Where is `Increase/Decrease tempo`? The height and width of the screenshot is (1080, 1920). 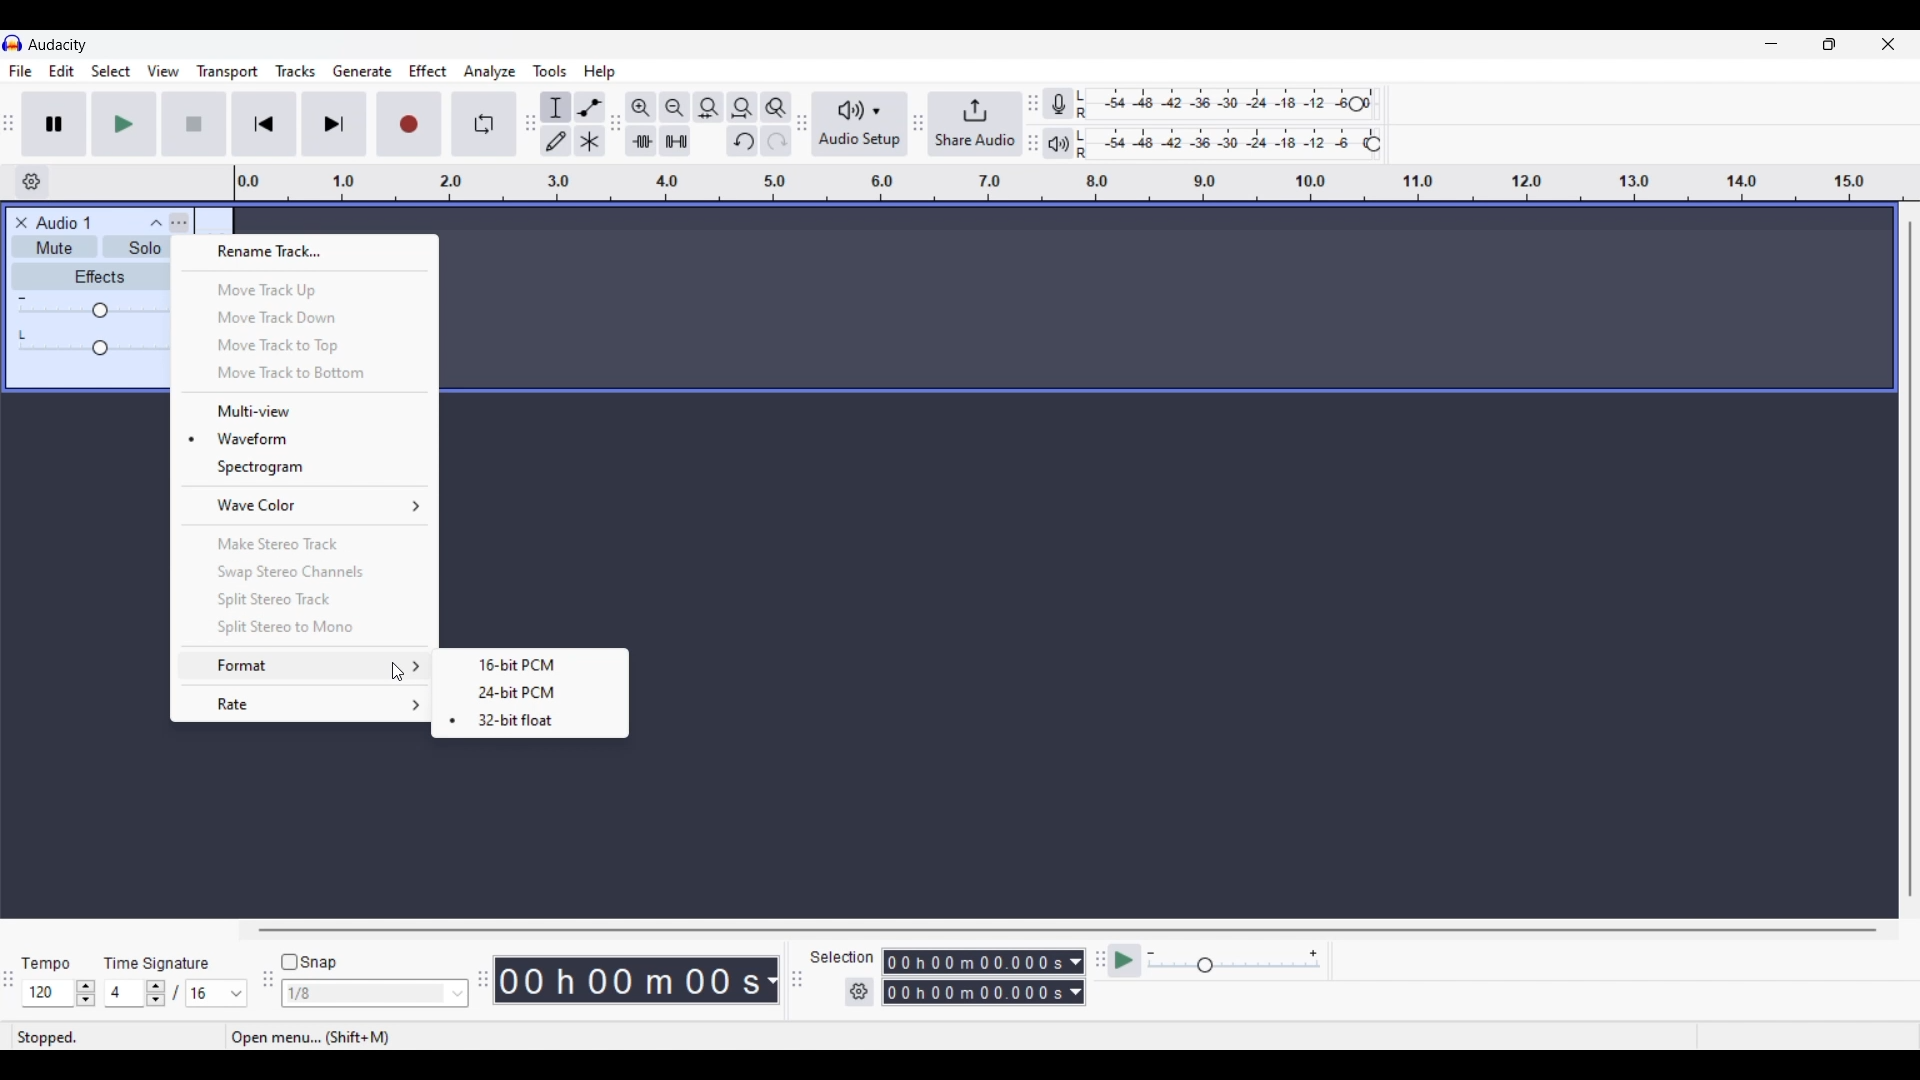 Increase/Decrease tempo is located at coordinates (86, 993).